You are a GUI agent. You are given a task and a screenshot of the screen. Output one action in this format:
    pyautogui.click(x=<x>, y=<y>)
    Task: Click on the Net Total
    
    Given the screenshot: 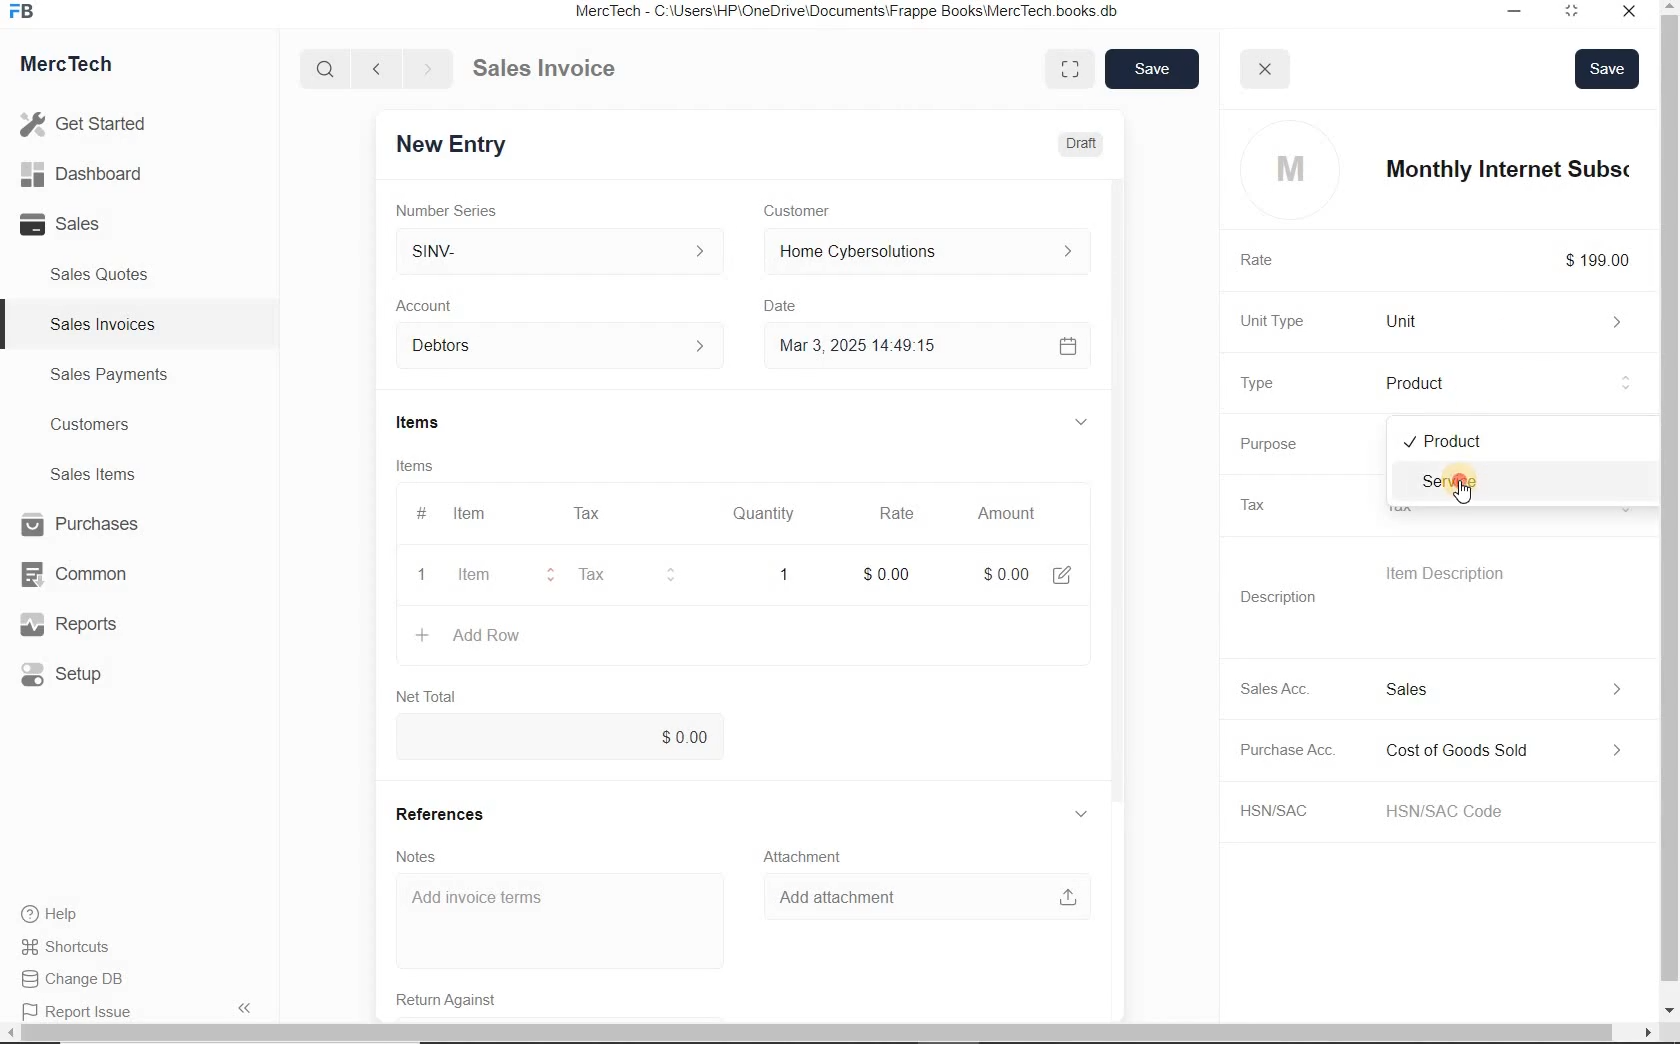 What is the action you would take?
    pyautogui.click(x=435, y=696)
    